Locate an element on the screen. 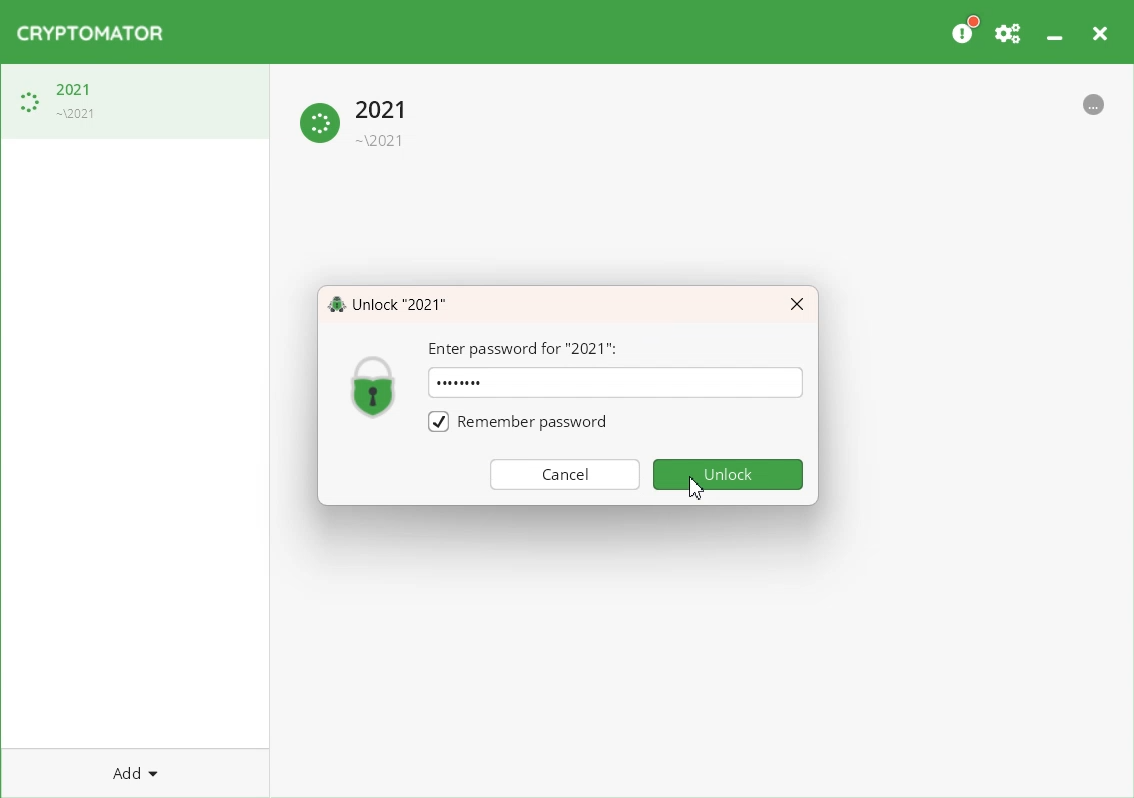  Text is located at coordinates (459, 382).